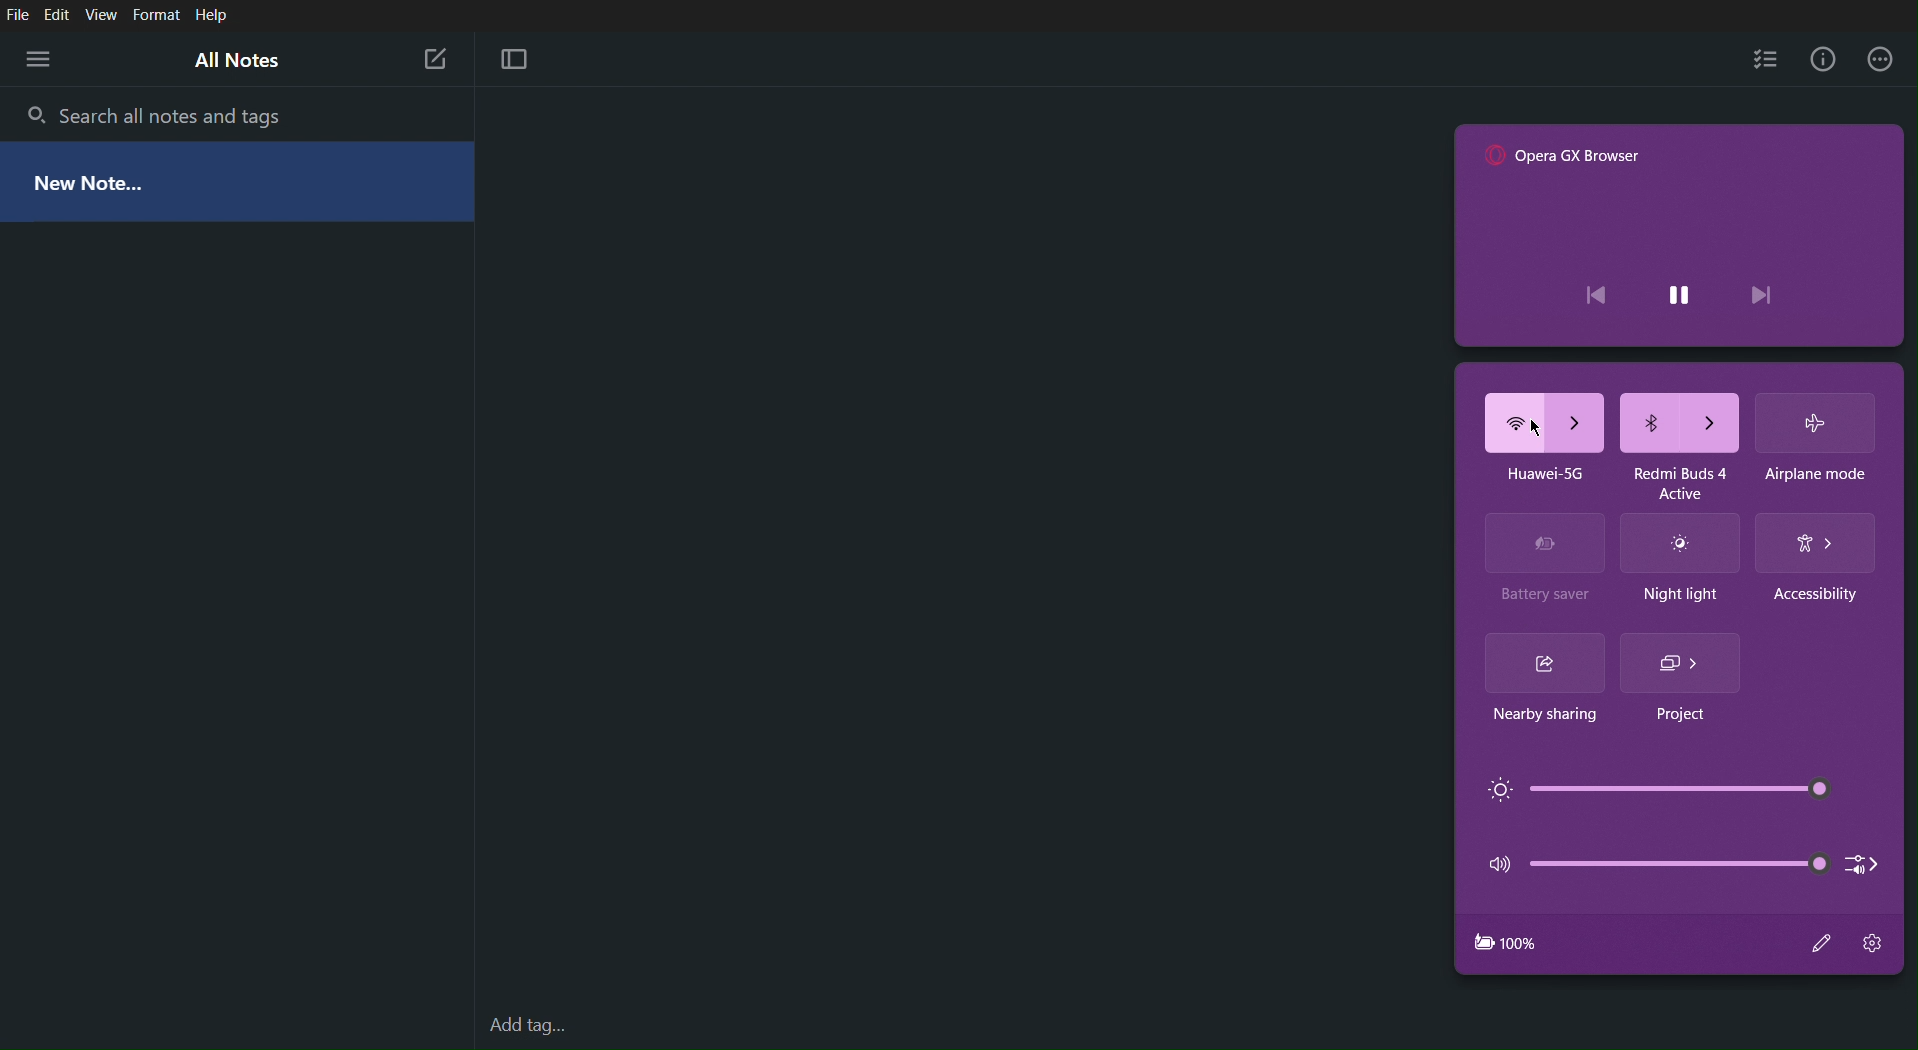 This screenshot has width=1918, height=1050. What do you see at coordinates (1680, 420) in the screenshot?
I see `Bluetooth` at bounding box center [1680, 420].